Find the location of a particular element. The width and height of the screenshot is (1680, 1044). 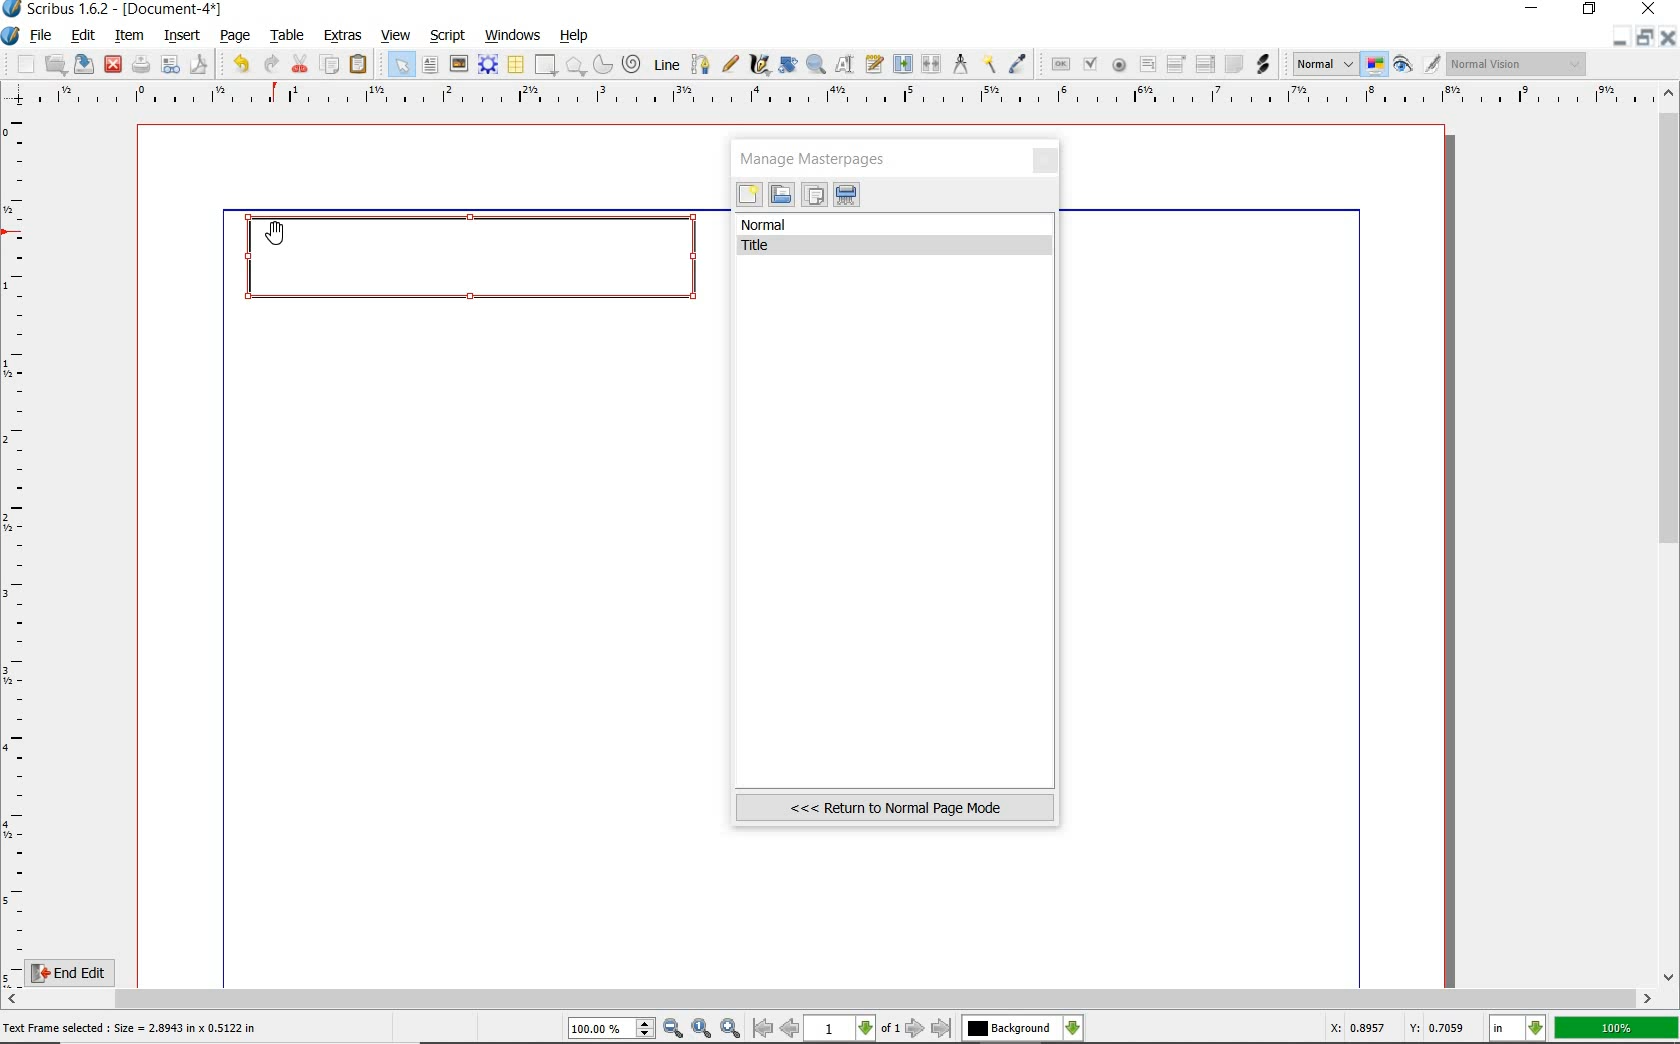

X: 0.8957  Y: 0.7059 is located at coordinates (1398, 1027).